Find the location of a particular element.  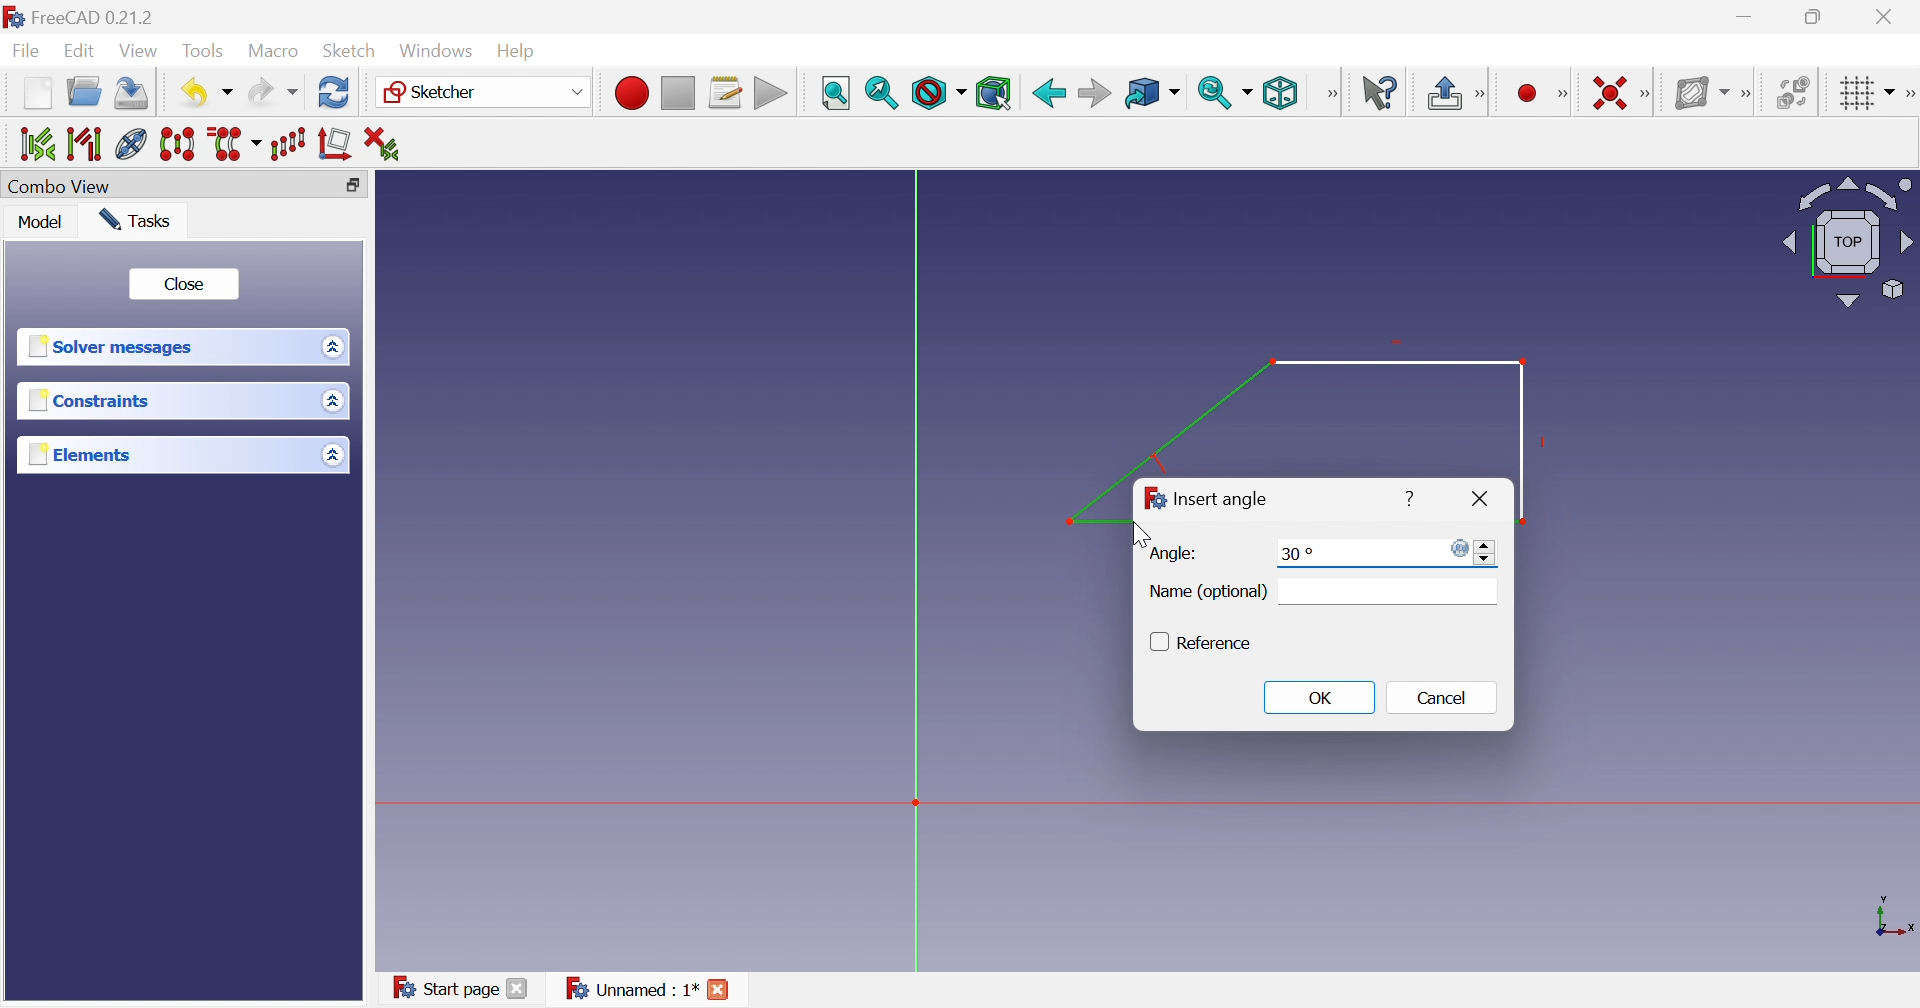

Macro recording ... is located at coordinates (629, 91).